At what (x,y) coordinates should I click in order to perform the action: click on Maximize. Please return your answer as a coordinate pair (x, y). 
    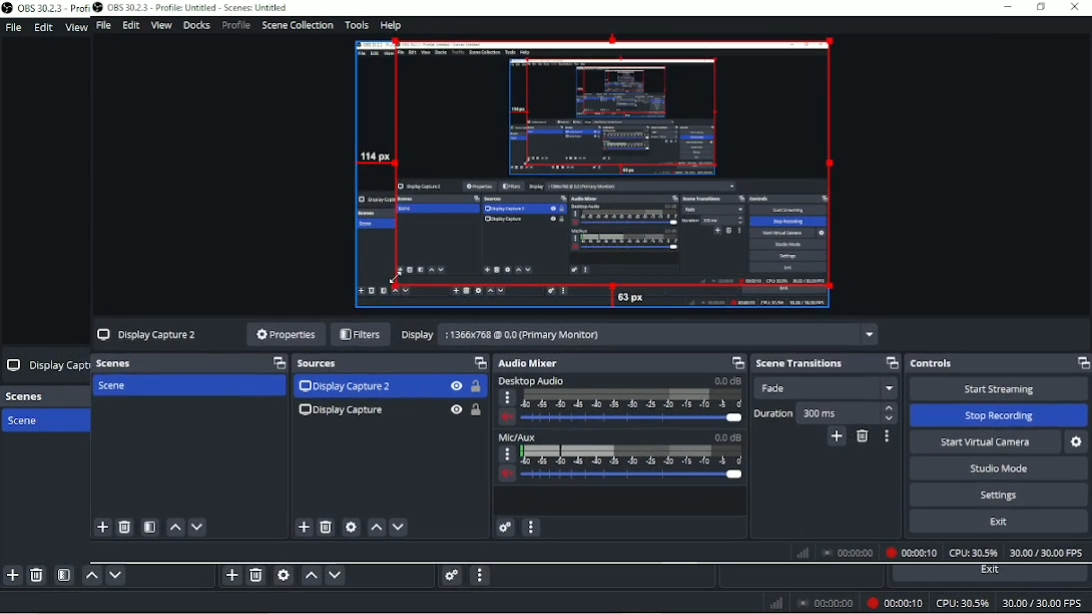
    Looking at the image, I should click on (479, 363).